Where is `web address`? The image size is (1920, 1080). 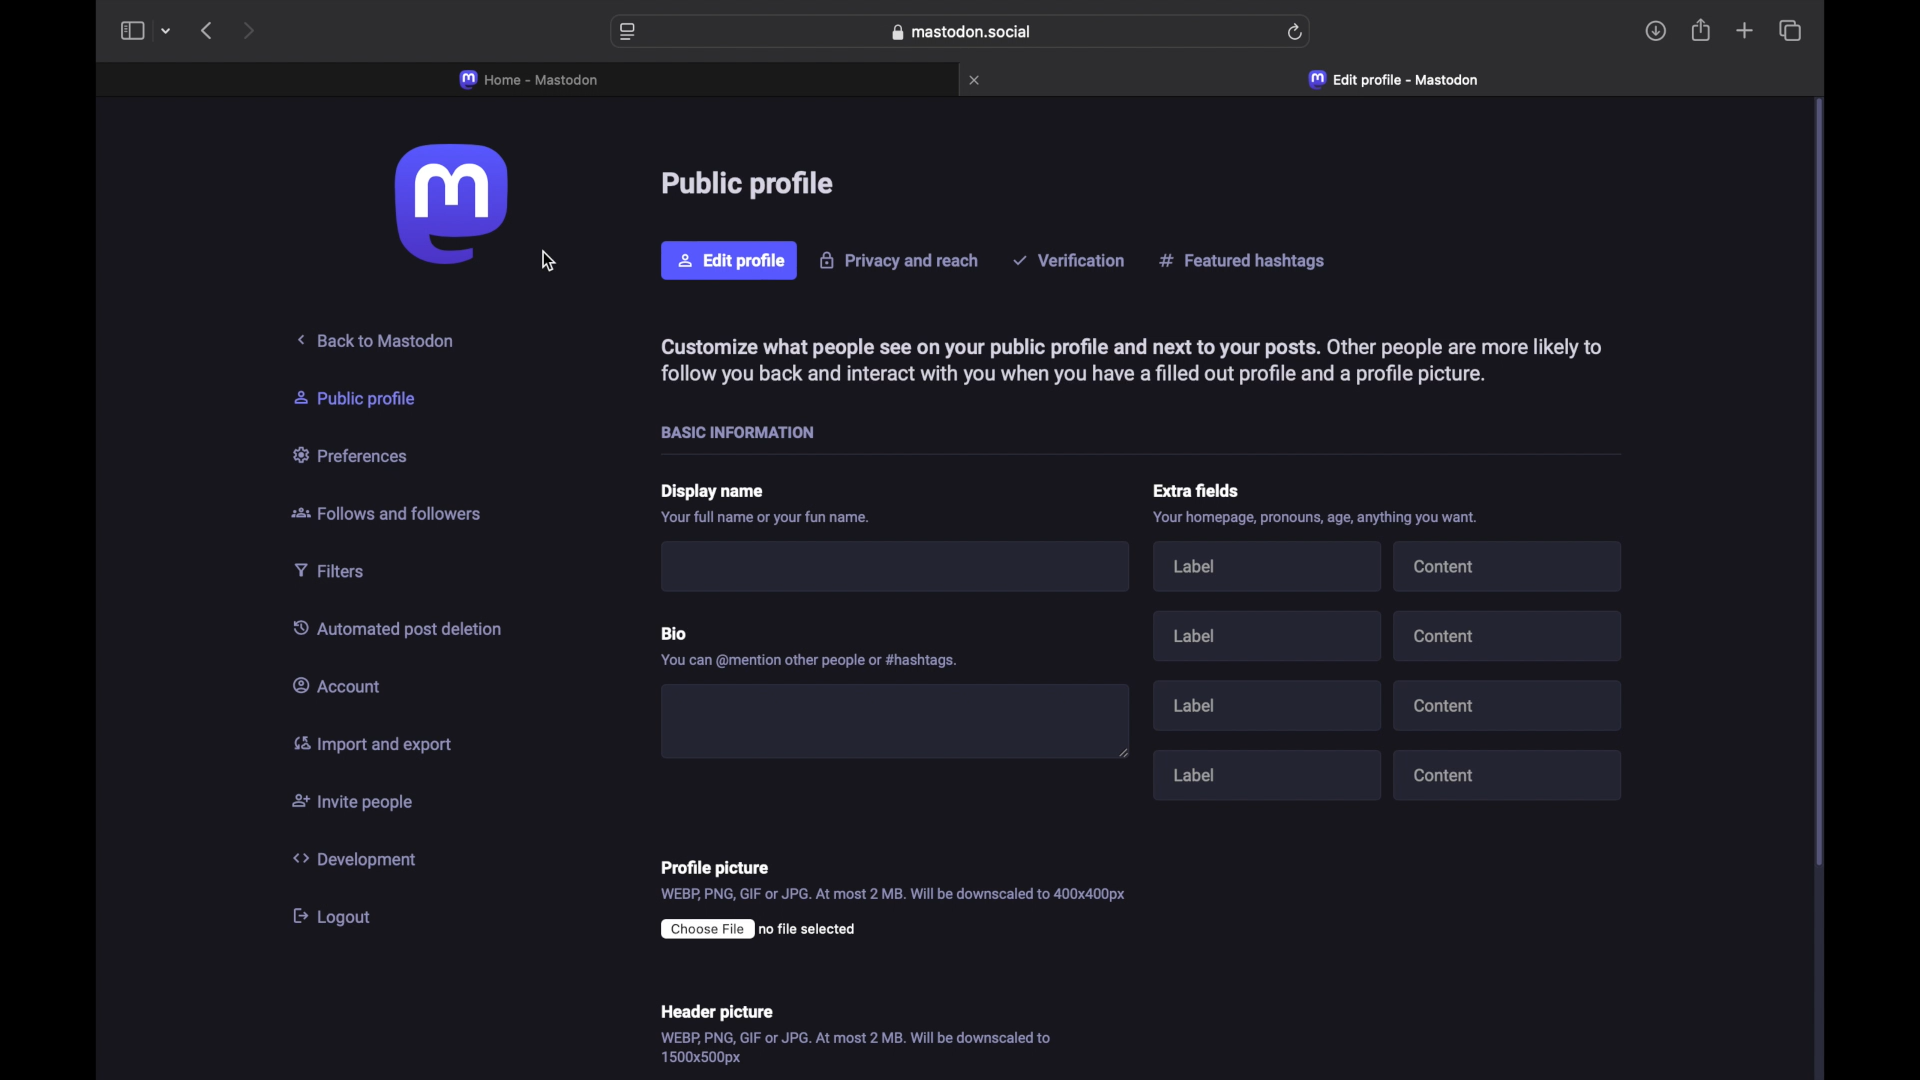 web address is located at coordinates (961, 32).